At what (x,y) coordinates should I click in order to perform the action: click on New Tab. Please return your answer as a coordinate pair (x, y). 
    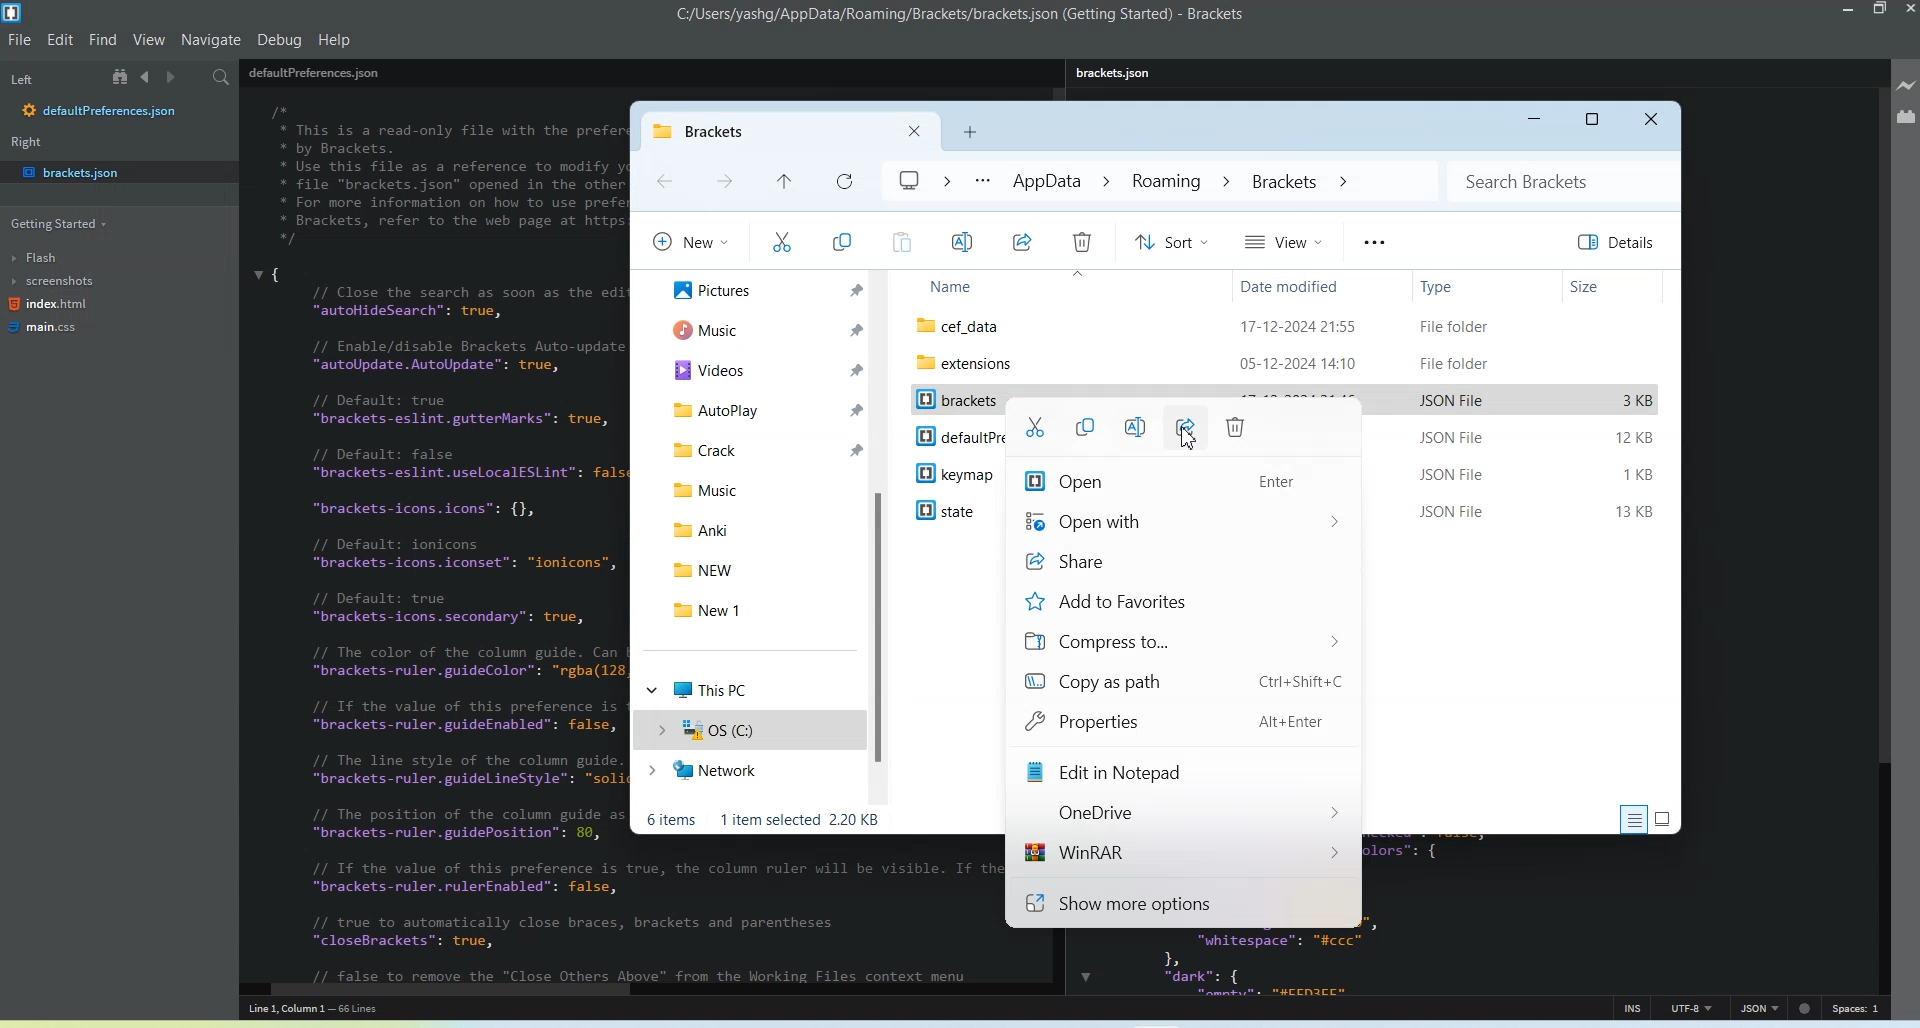
    Looking at the image, I should click on (970, 132).